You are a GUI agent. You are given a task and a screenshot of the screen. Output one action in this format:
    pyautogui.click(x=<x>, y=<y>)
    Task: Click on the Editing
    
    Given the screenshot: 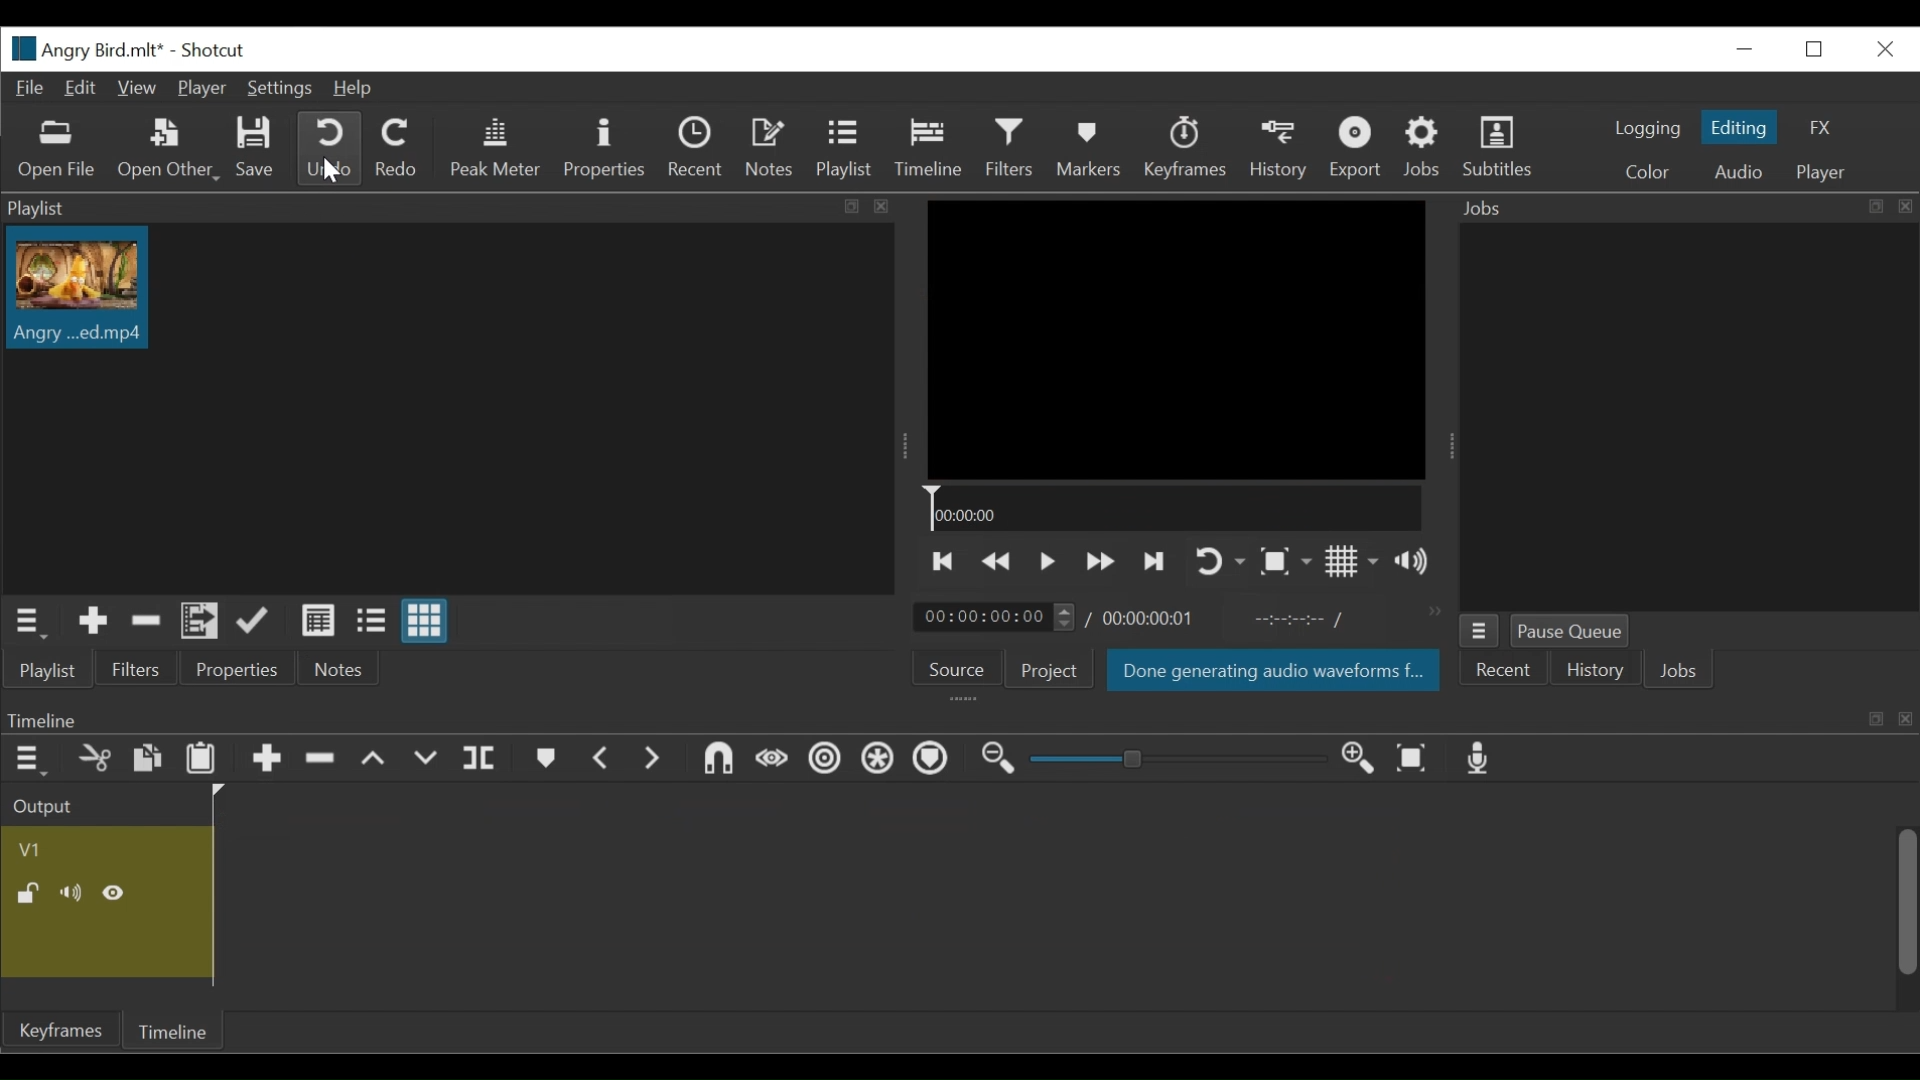 What is the action you would take?
    pyautogui.click(x=1741, y=128)
    